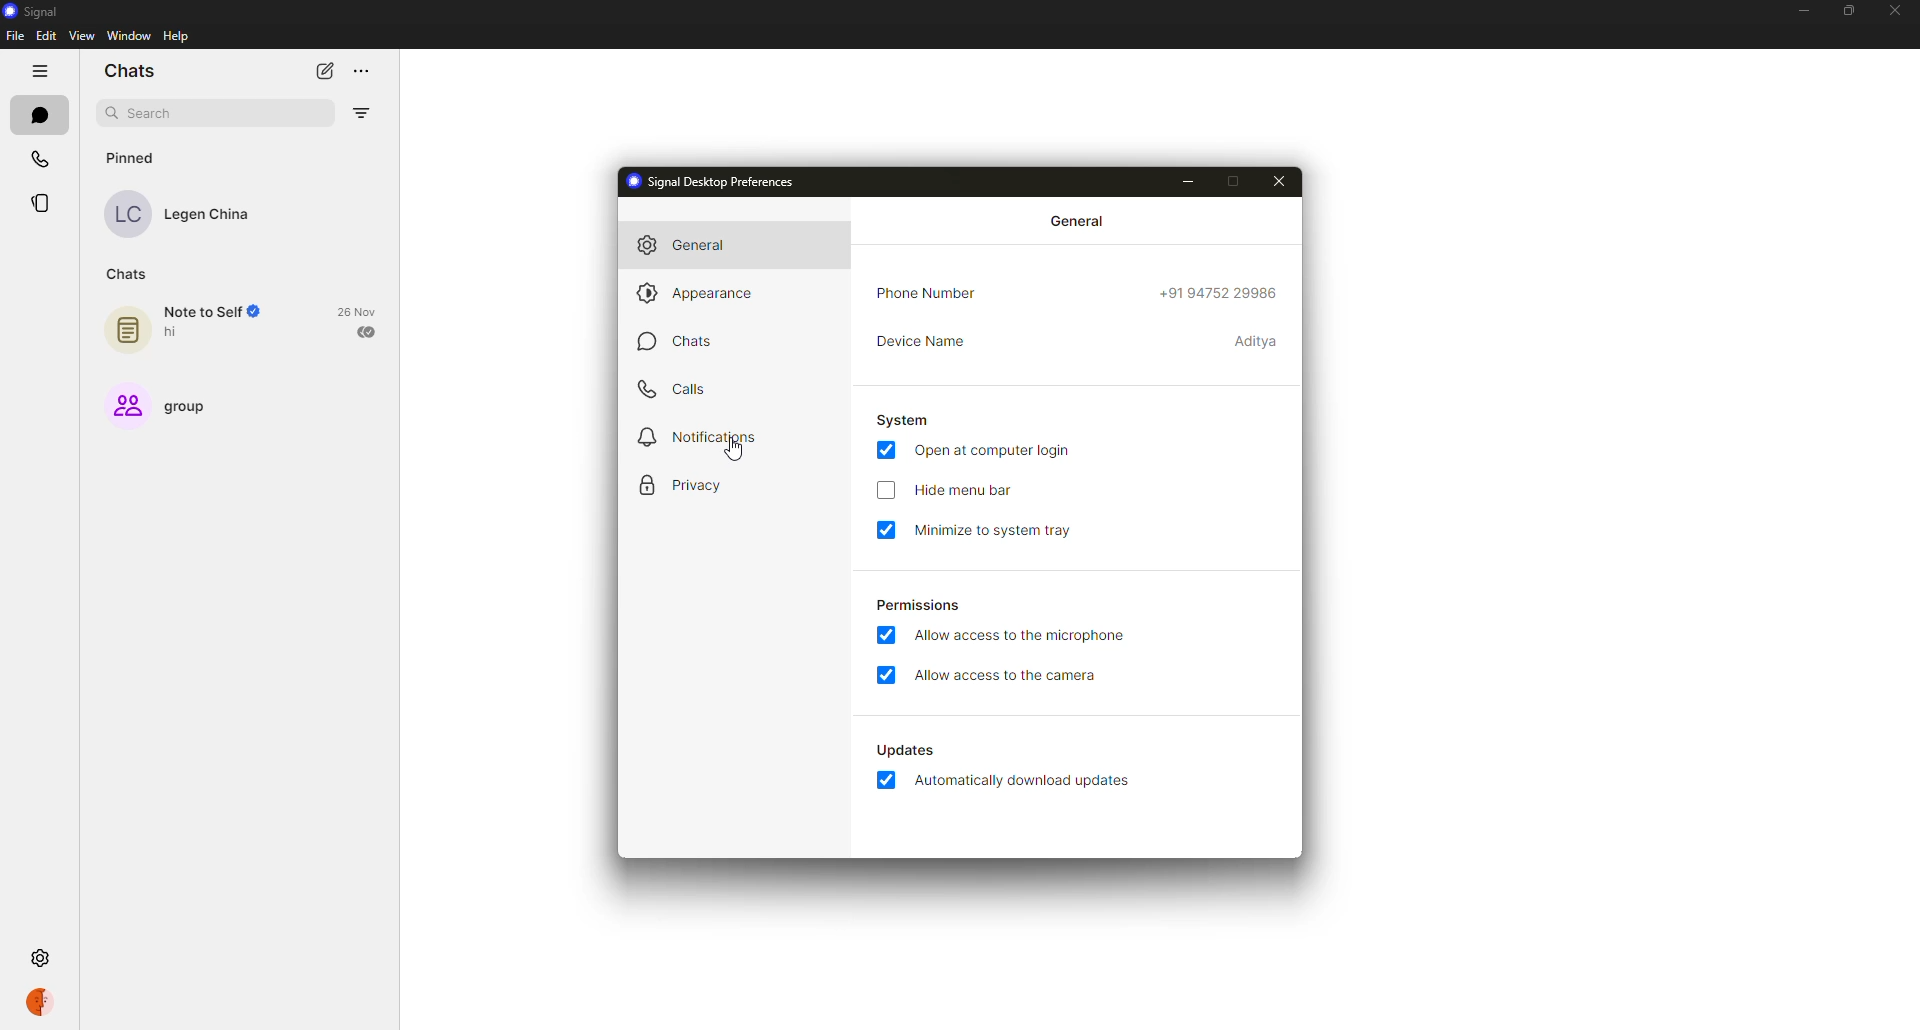 The image size is (1920, 1030). I want to click on new chat, so click(324, 72).